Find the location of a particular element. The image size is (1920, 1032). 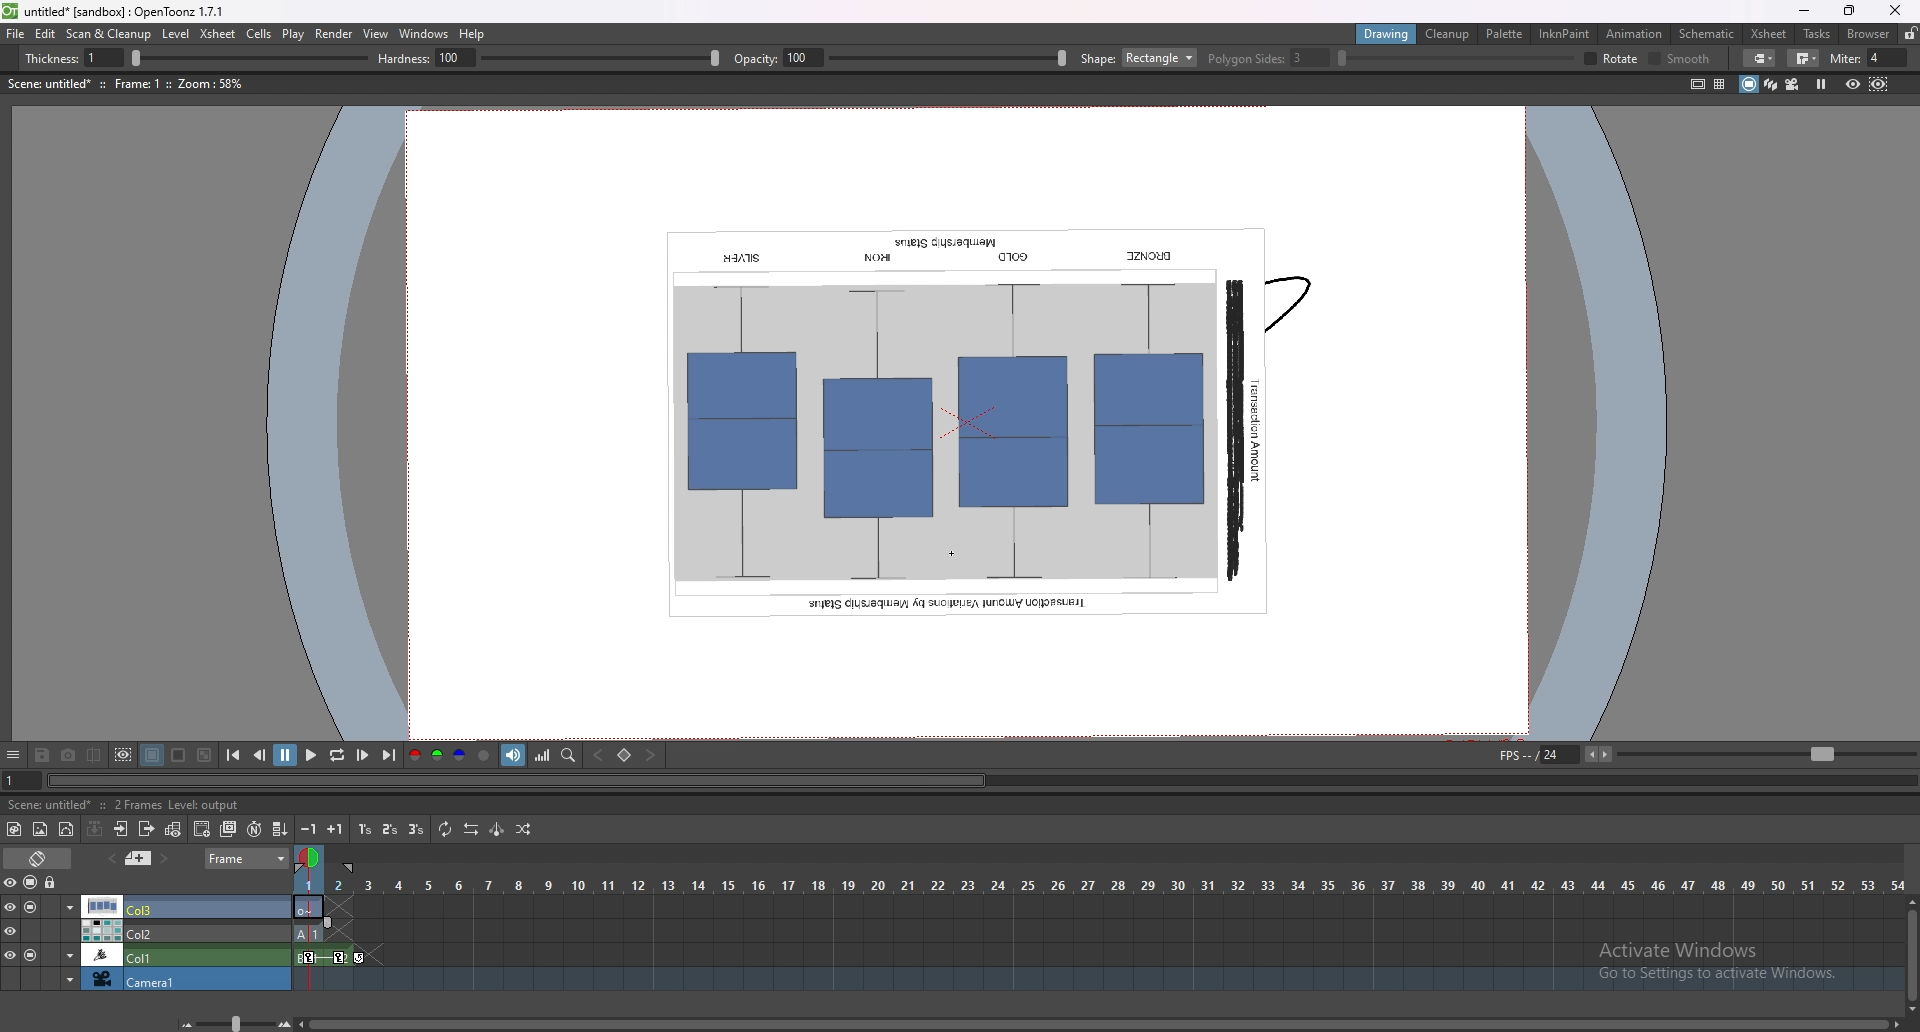

save is located at coordinates (42, 757).